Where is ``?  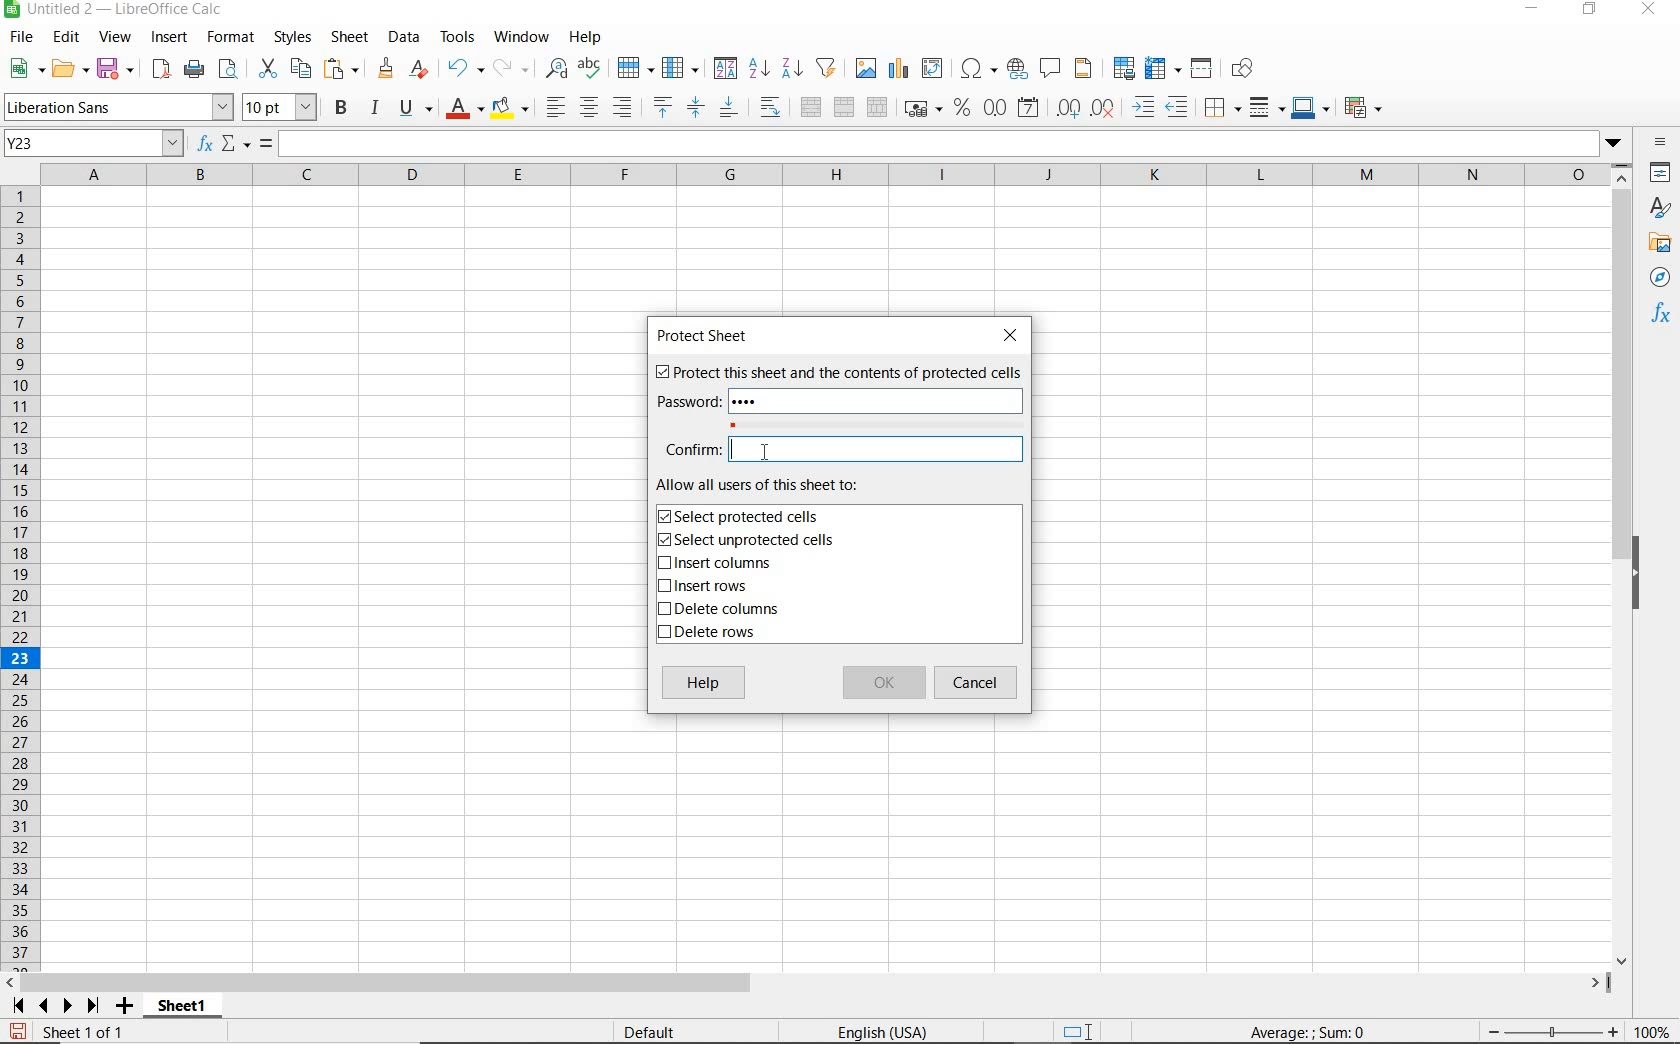
 is located at coordinates (590, 70).